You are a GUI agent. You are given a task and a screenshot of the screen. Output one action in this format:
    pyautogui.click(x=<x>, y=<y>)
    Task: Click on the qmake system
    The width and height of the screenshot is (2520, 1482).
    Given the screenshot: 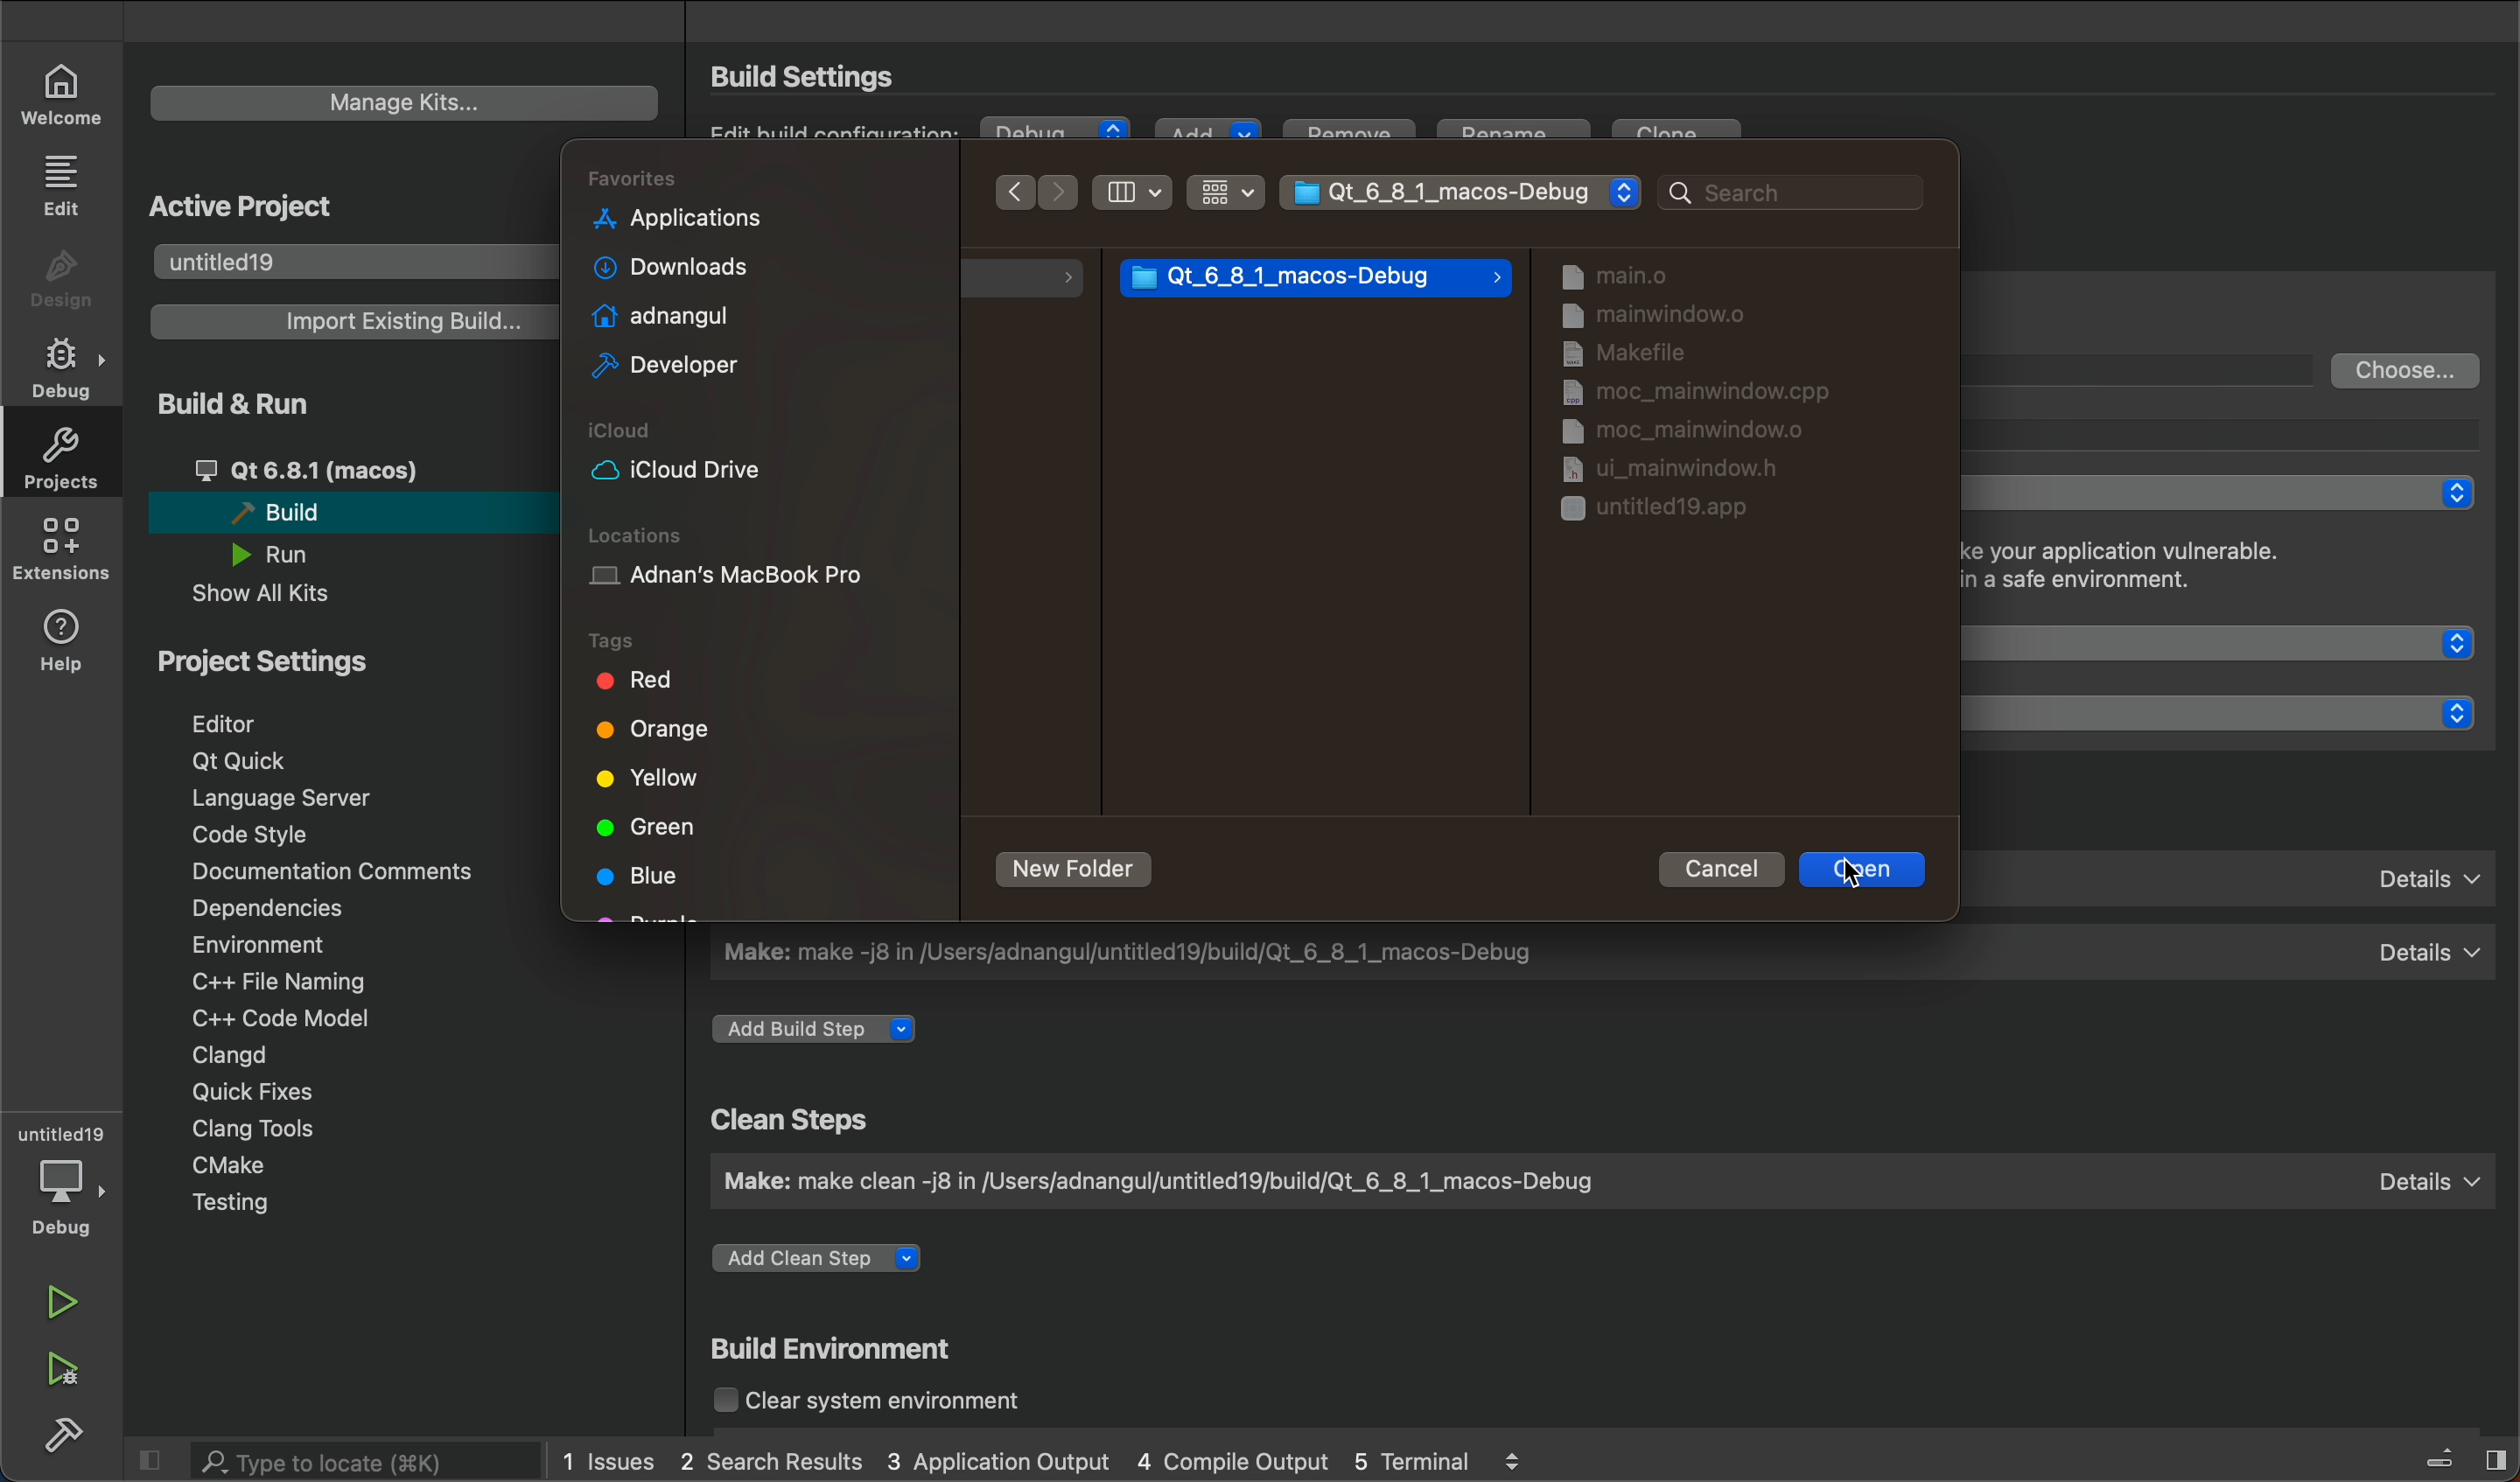 What is the action you would take?
    pyautogui.click(x=2235, y=712)
    